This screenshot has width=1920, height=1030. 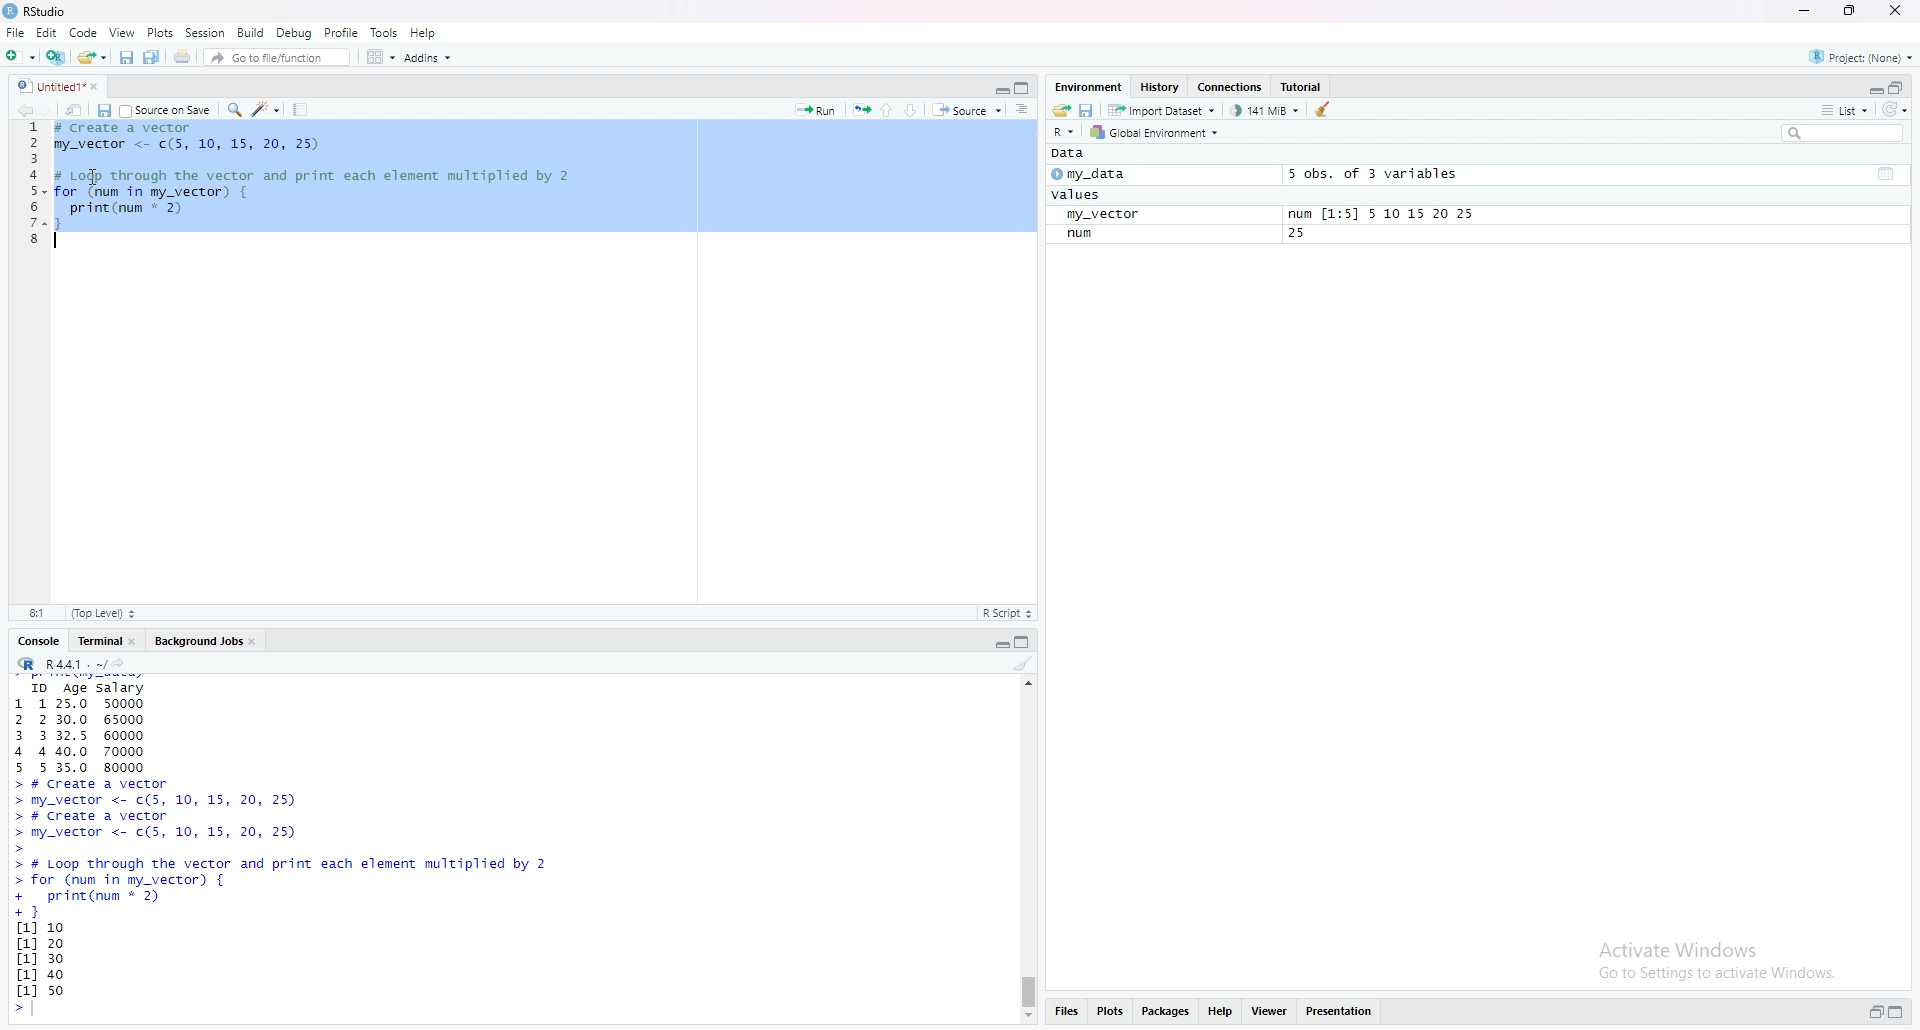 I want to click on create a project, so click(x=57, y=57).